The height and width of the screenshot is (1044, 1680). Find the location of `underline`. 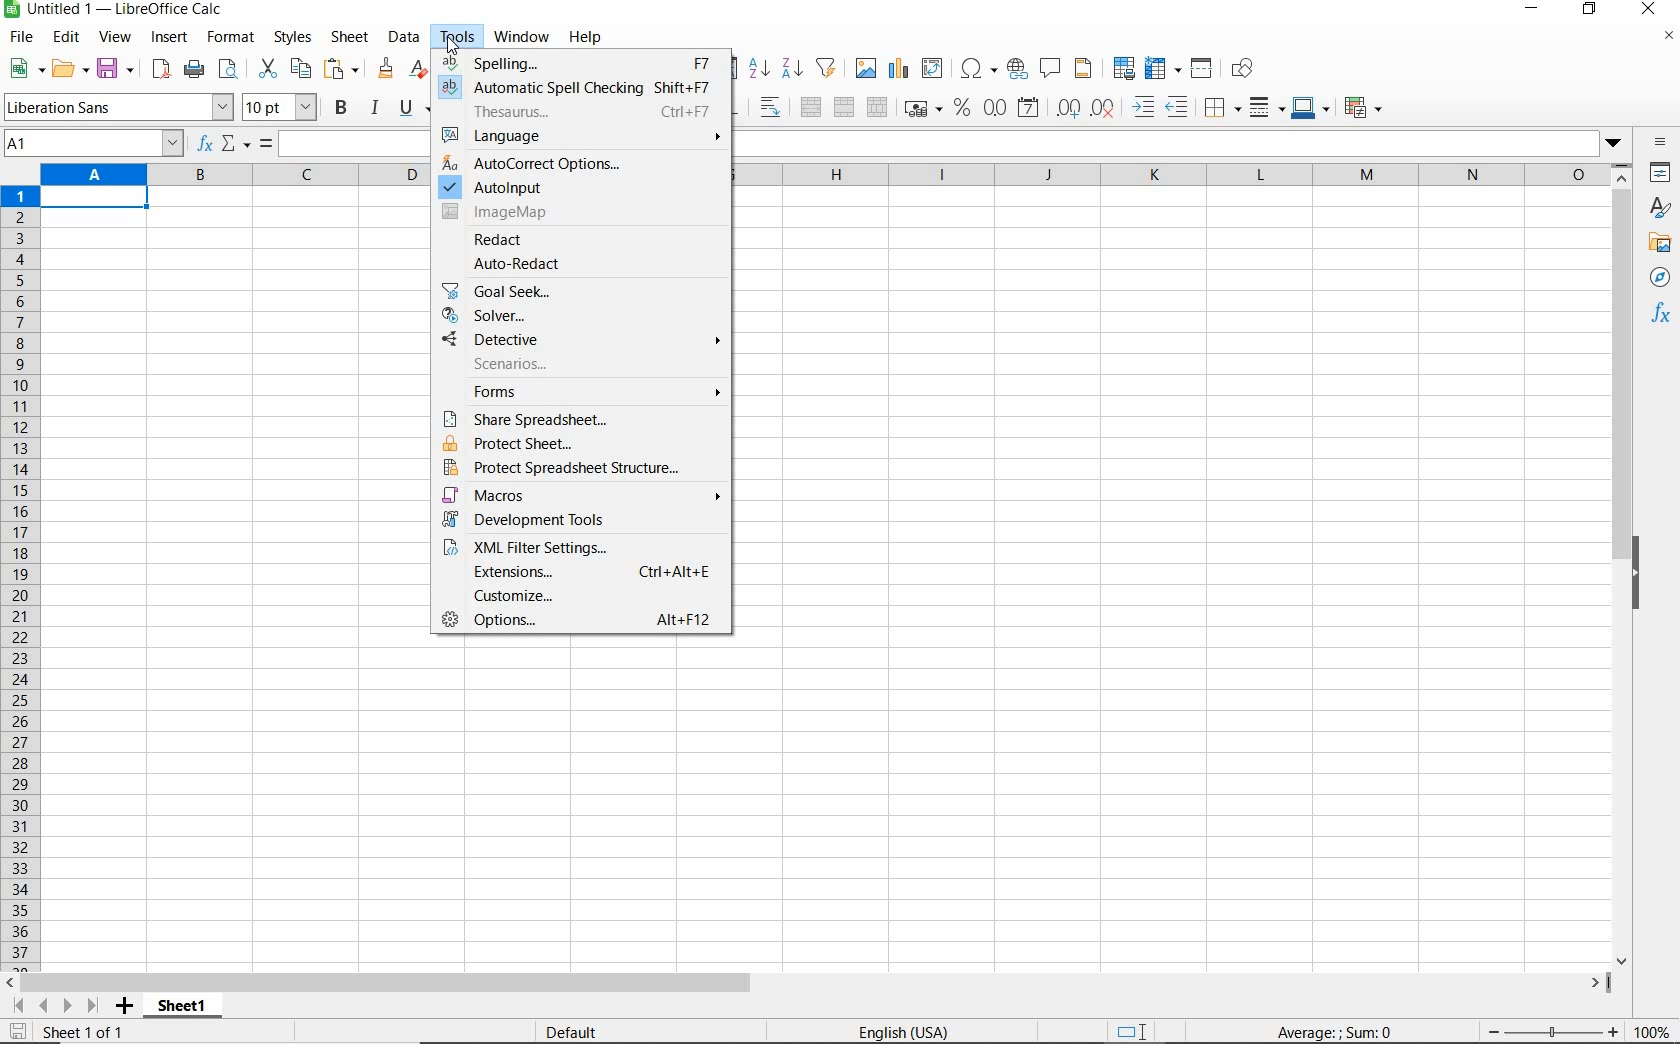

underline is located at coordinates (414, 107).